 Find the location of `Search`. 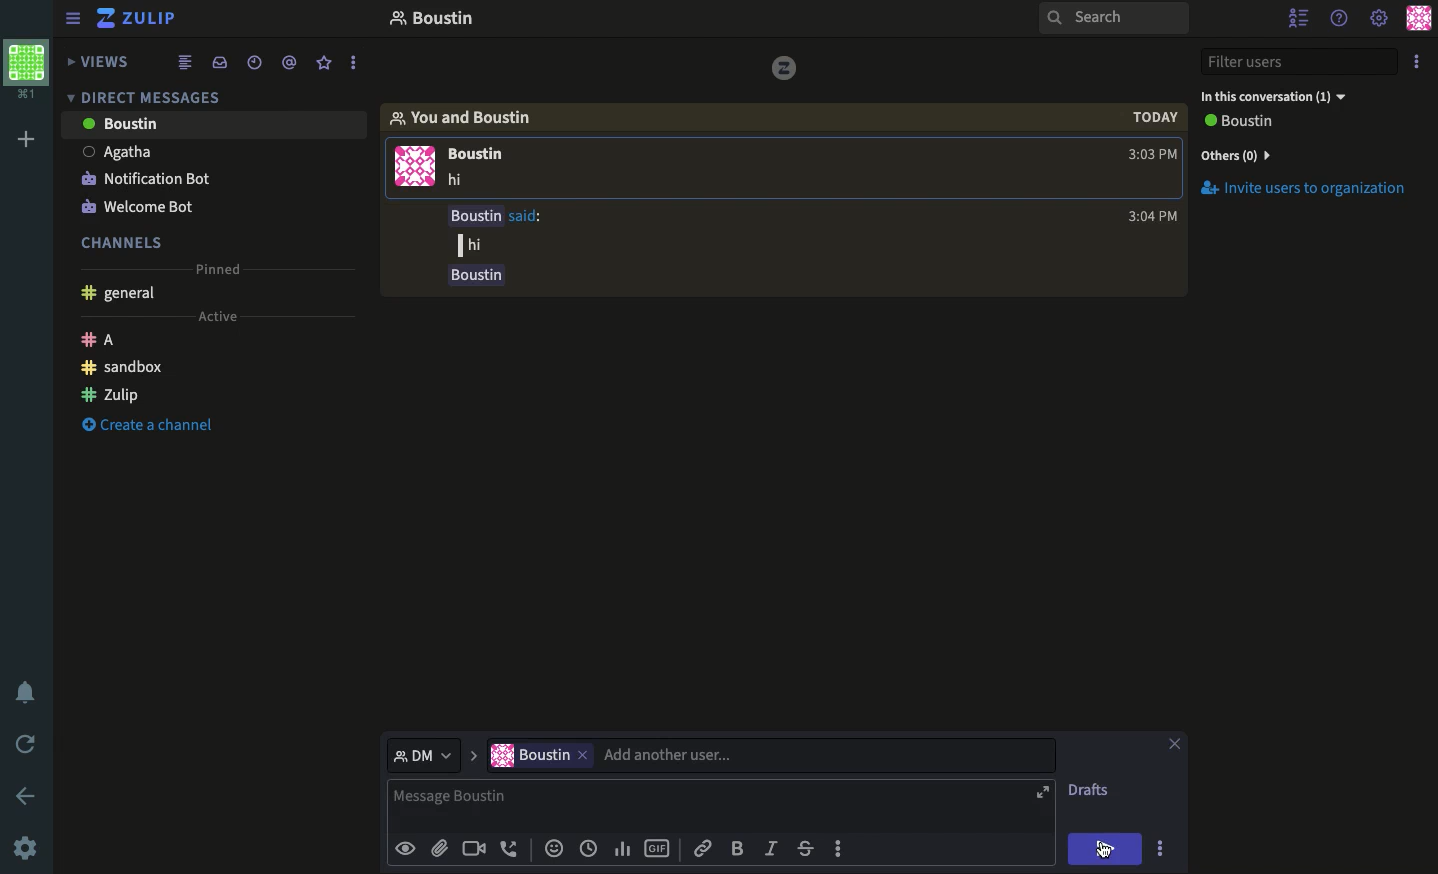

Search is located at coordinates (1113, 20).